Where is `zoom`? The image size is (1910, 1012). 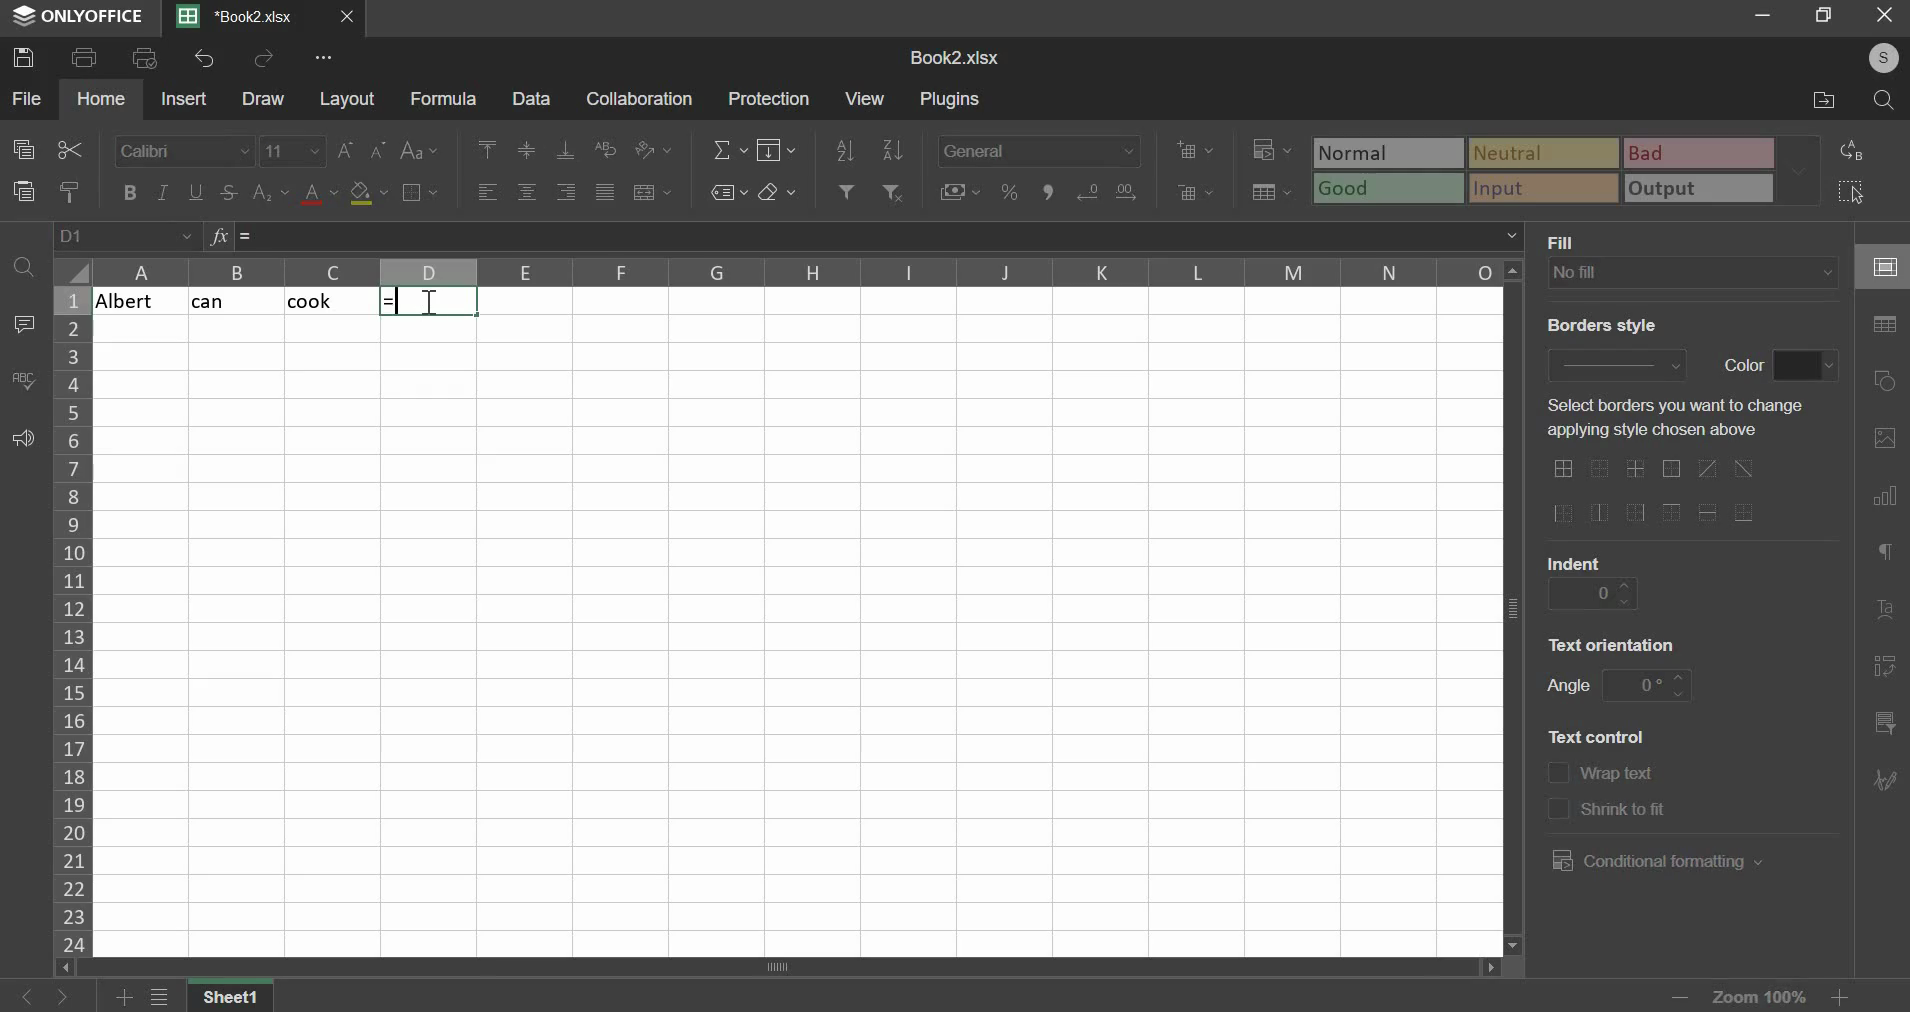
zoom is located at coordinates (1757, 994).